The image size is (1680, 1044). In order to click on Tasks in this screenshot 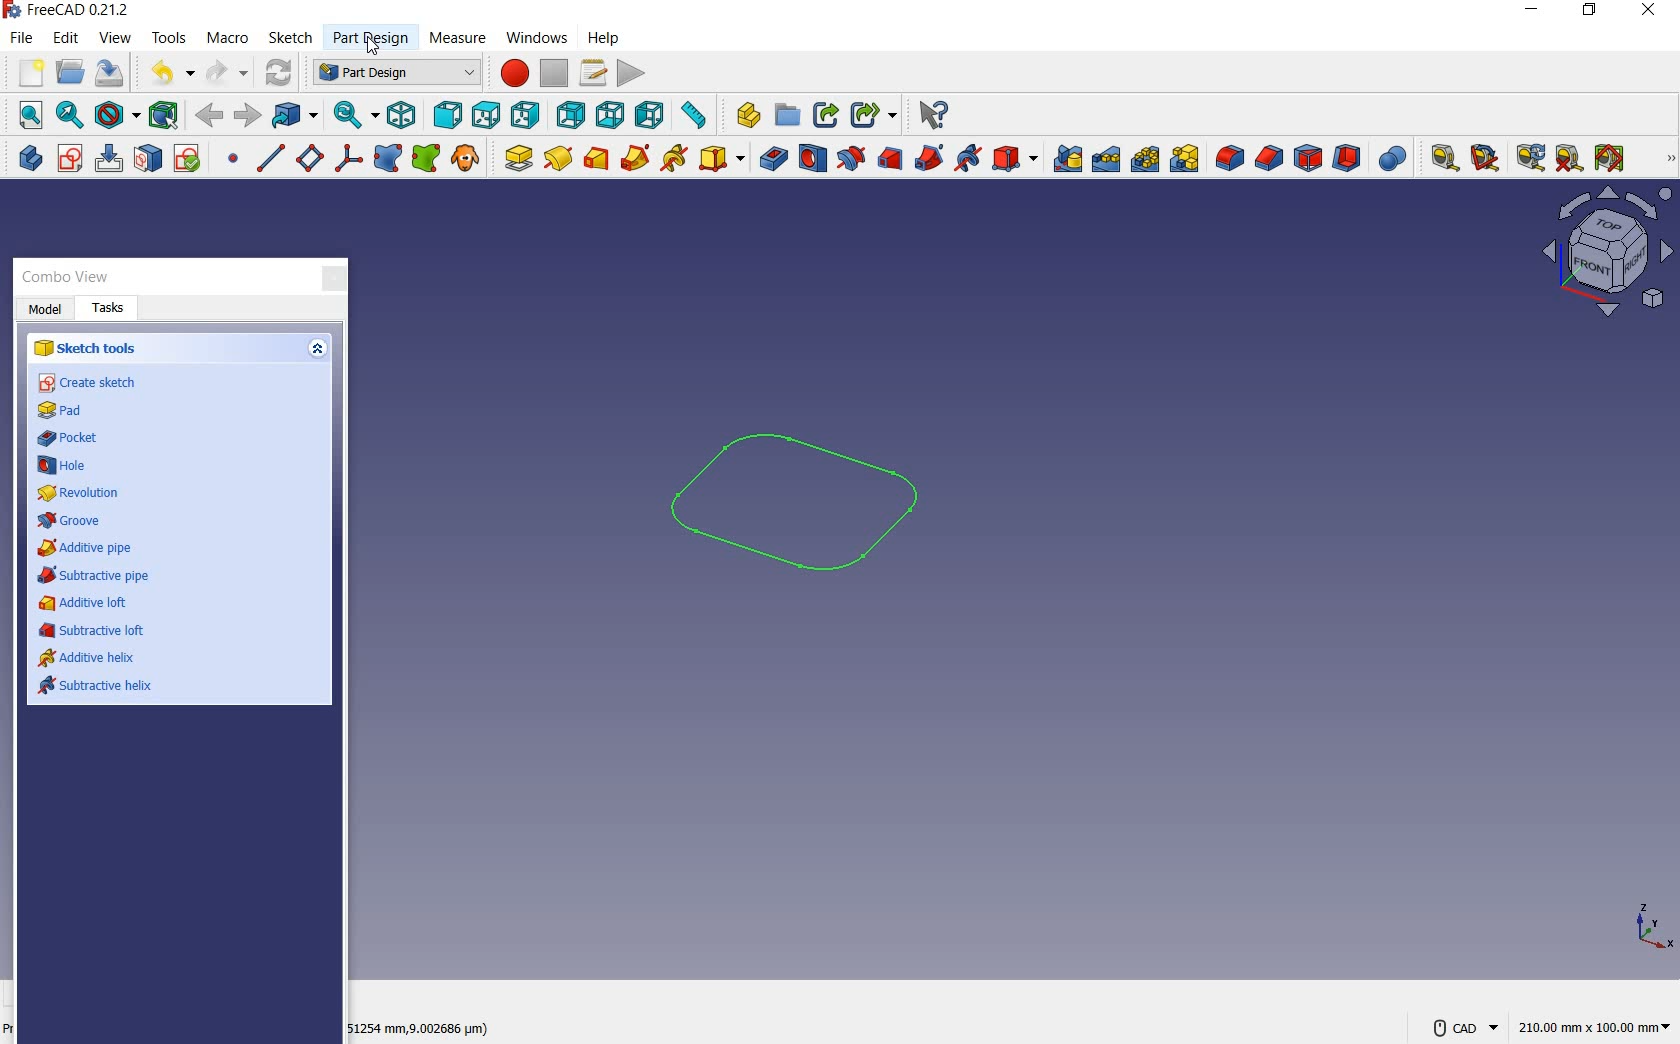, I will do `click(108, 310)`.